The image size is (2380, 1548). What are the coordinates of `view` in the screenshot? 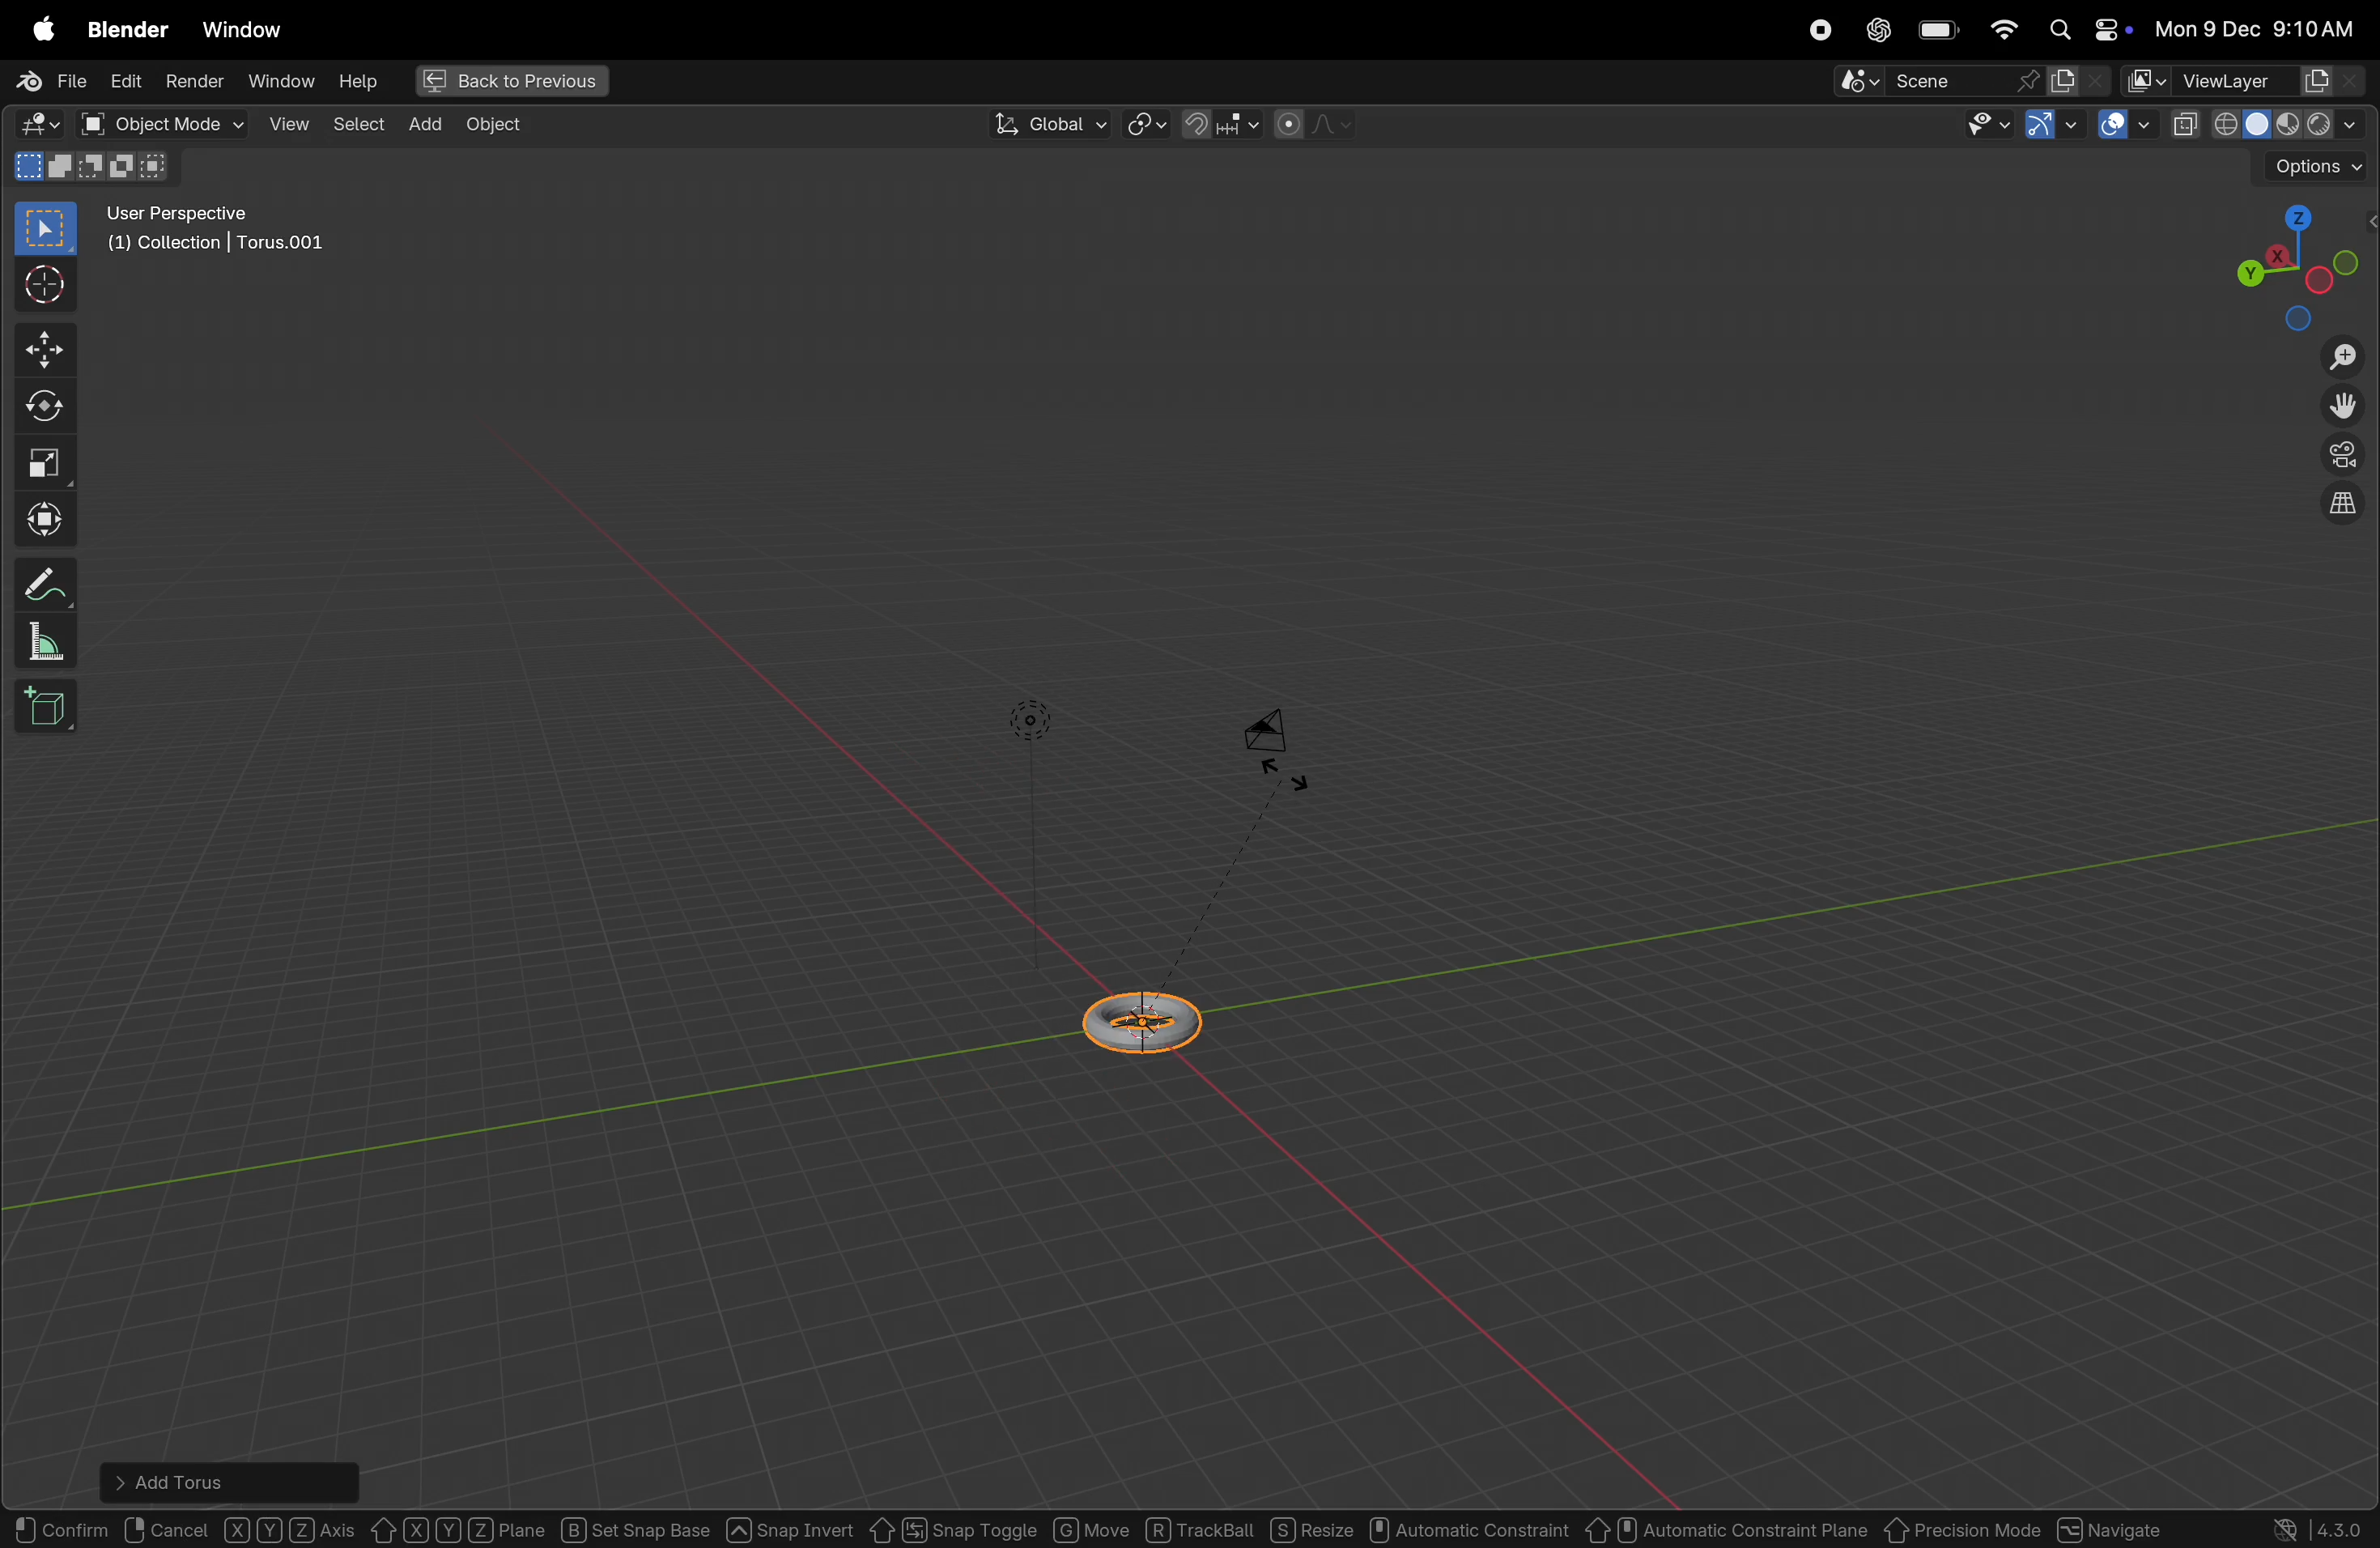 It's located at (288, 123).